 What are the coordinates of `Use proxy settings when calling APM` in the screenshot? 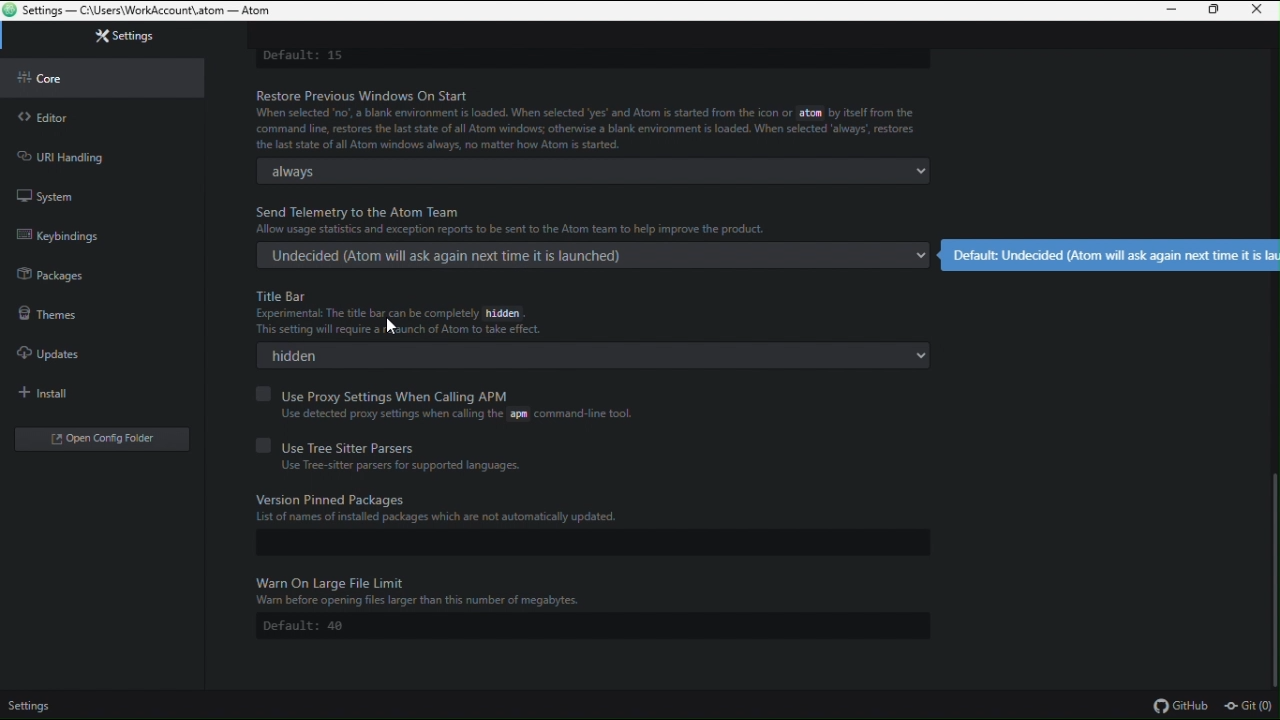 It's located at (494, 393).